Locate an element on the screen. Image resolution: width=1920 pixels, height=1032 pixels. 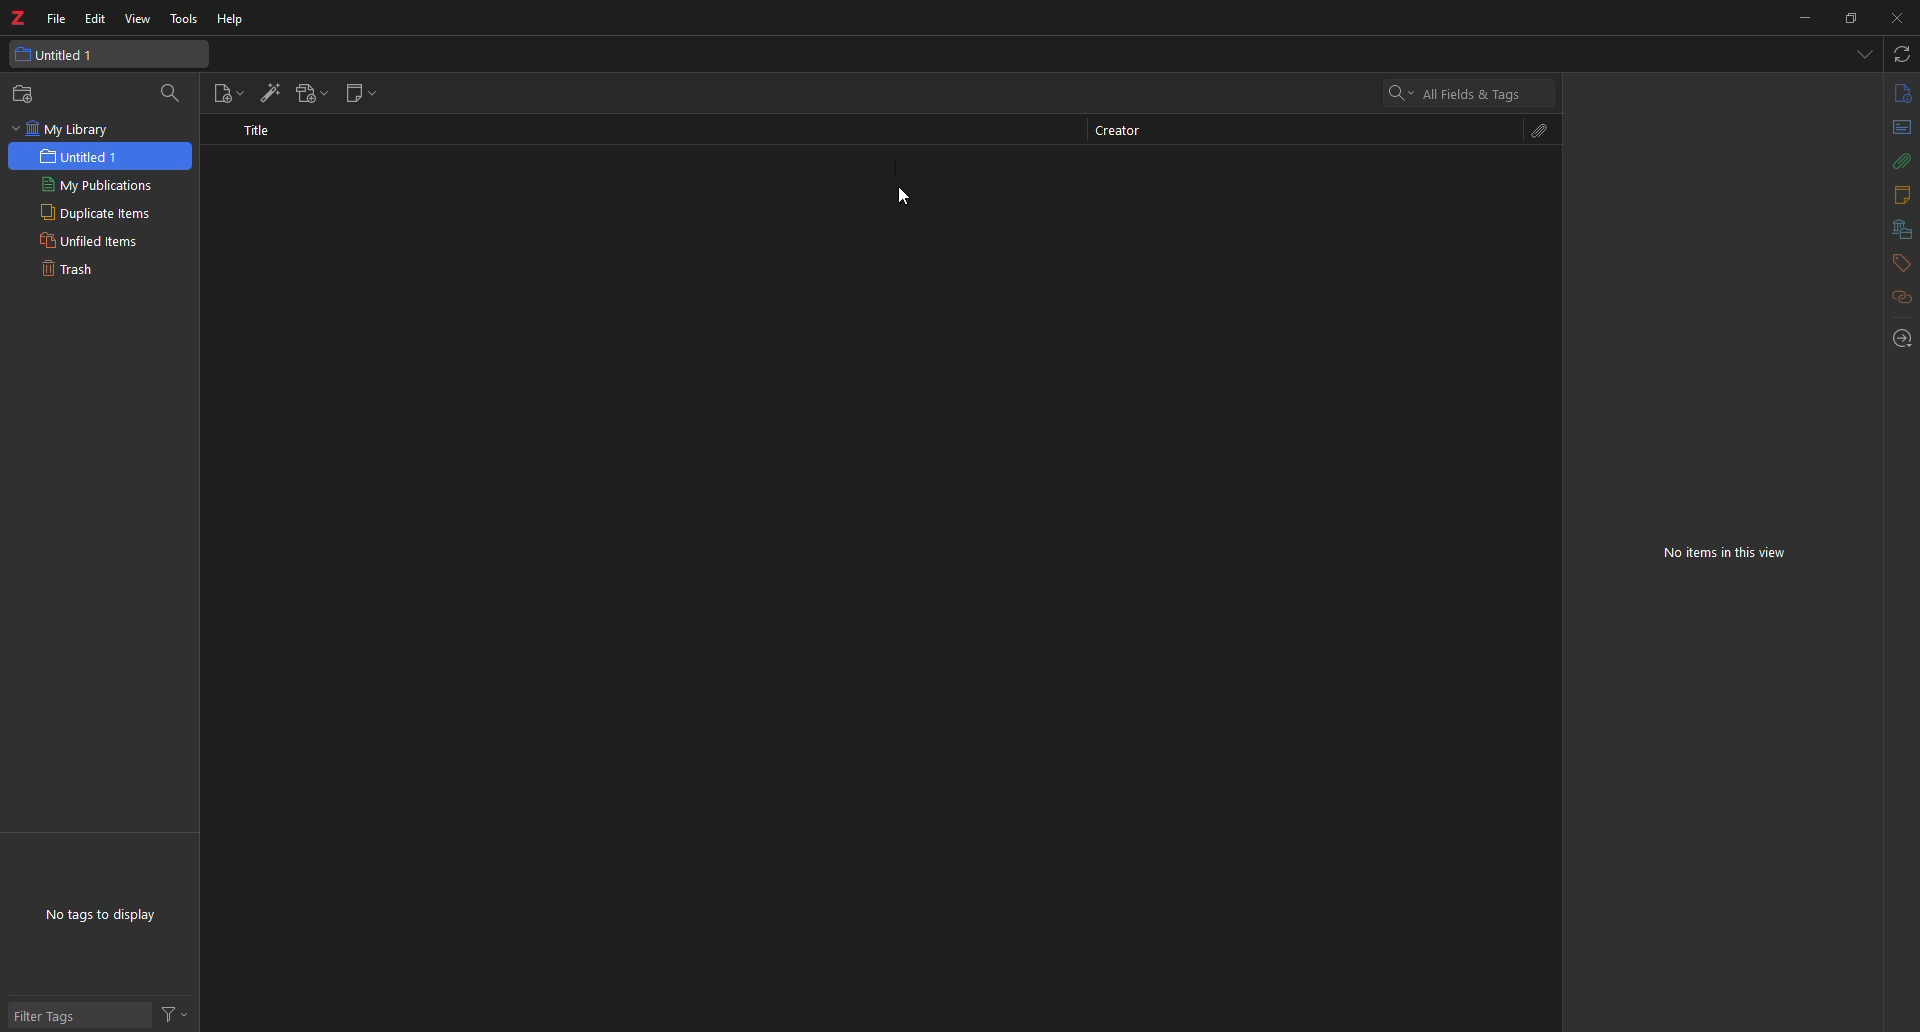
untitled 1 is located at coordinates (83, 156).